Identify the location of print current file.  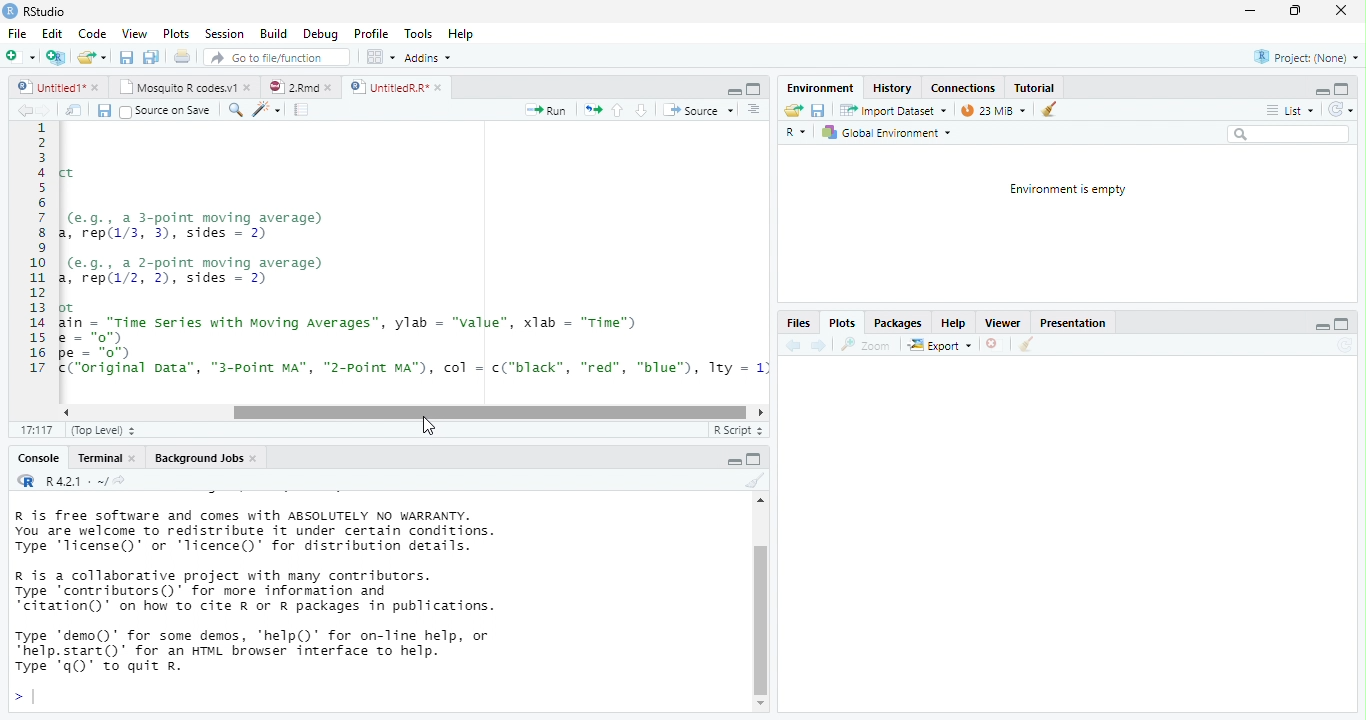
(151, 57).